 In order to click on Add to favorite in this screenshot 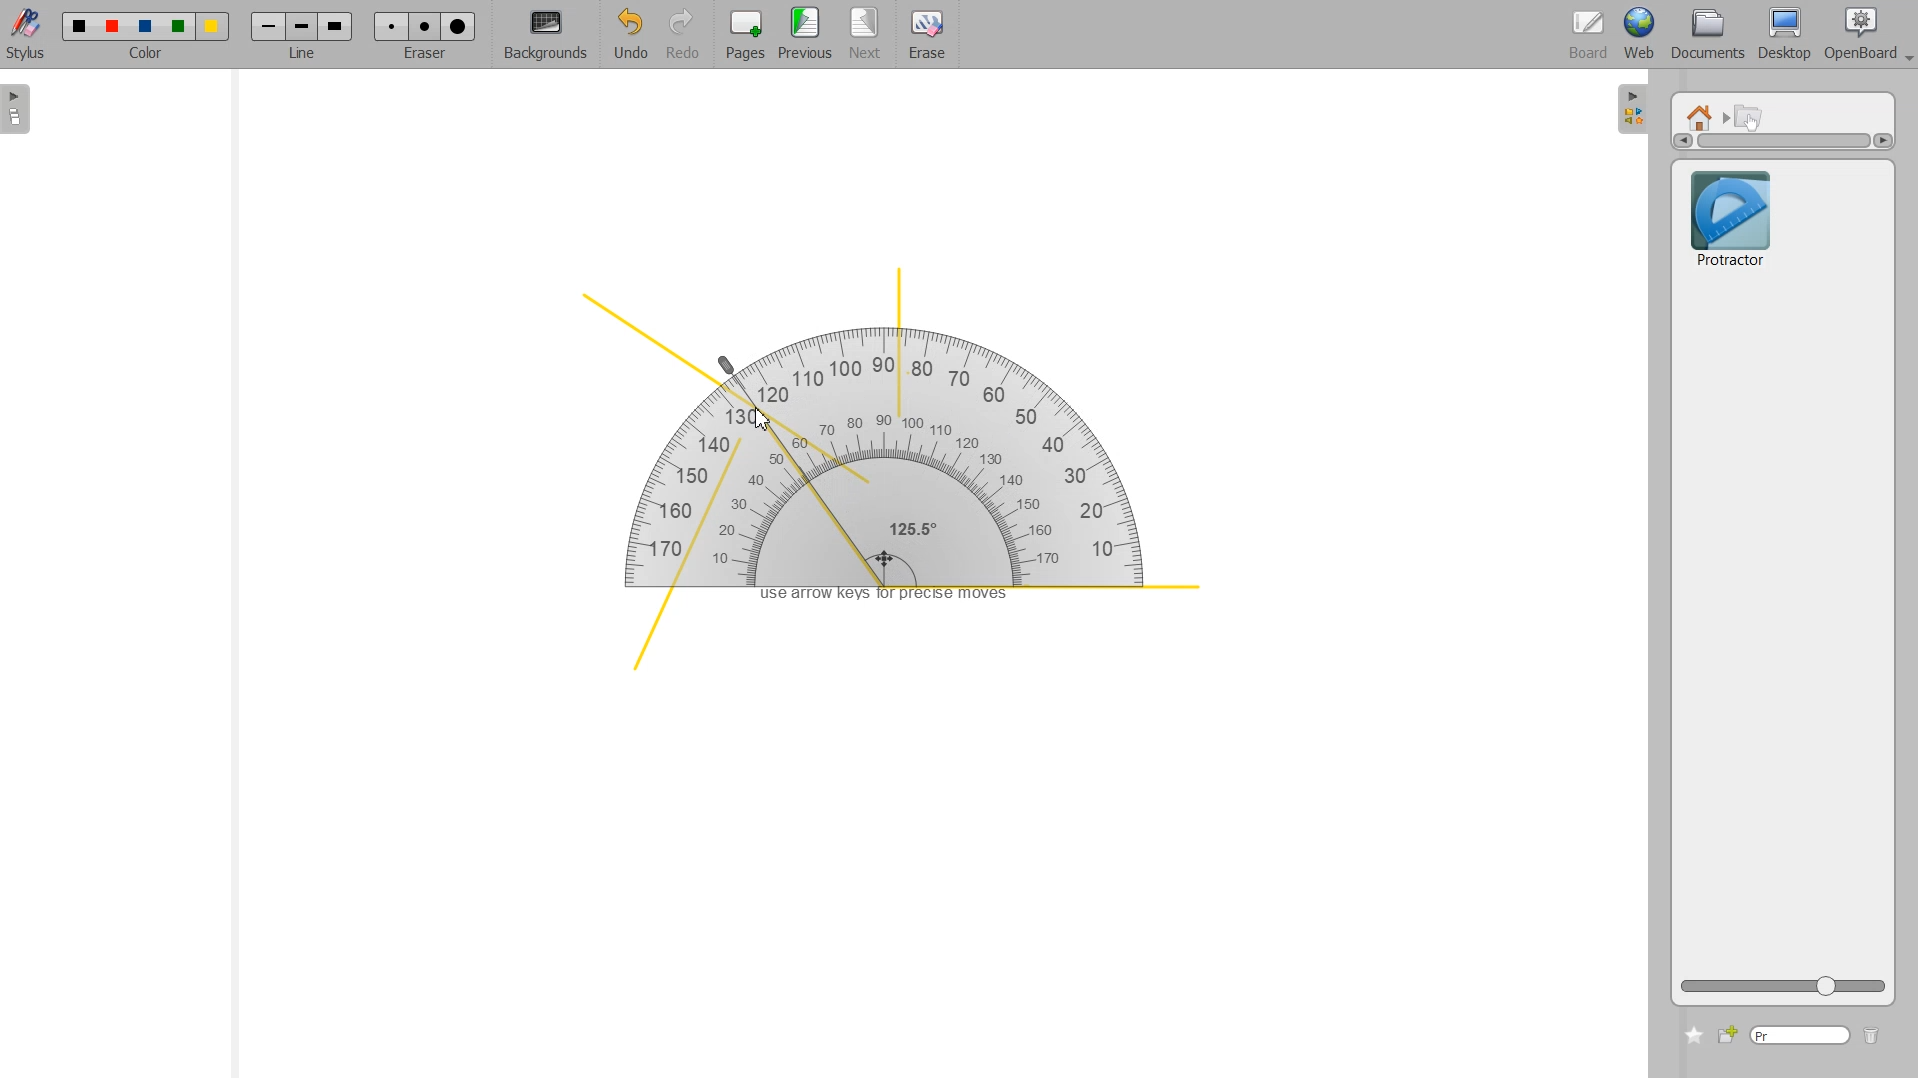, I will do `click(1693, 1035)`.